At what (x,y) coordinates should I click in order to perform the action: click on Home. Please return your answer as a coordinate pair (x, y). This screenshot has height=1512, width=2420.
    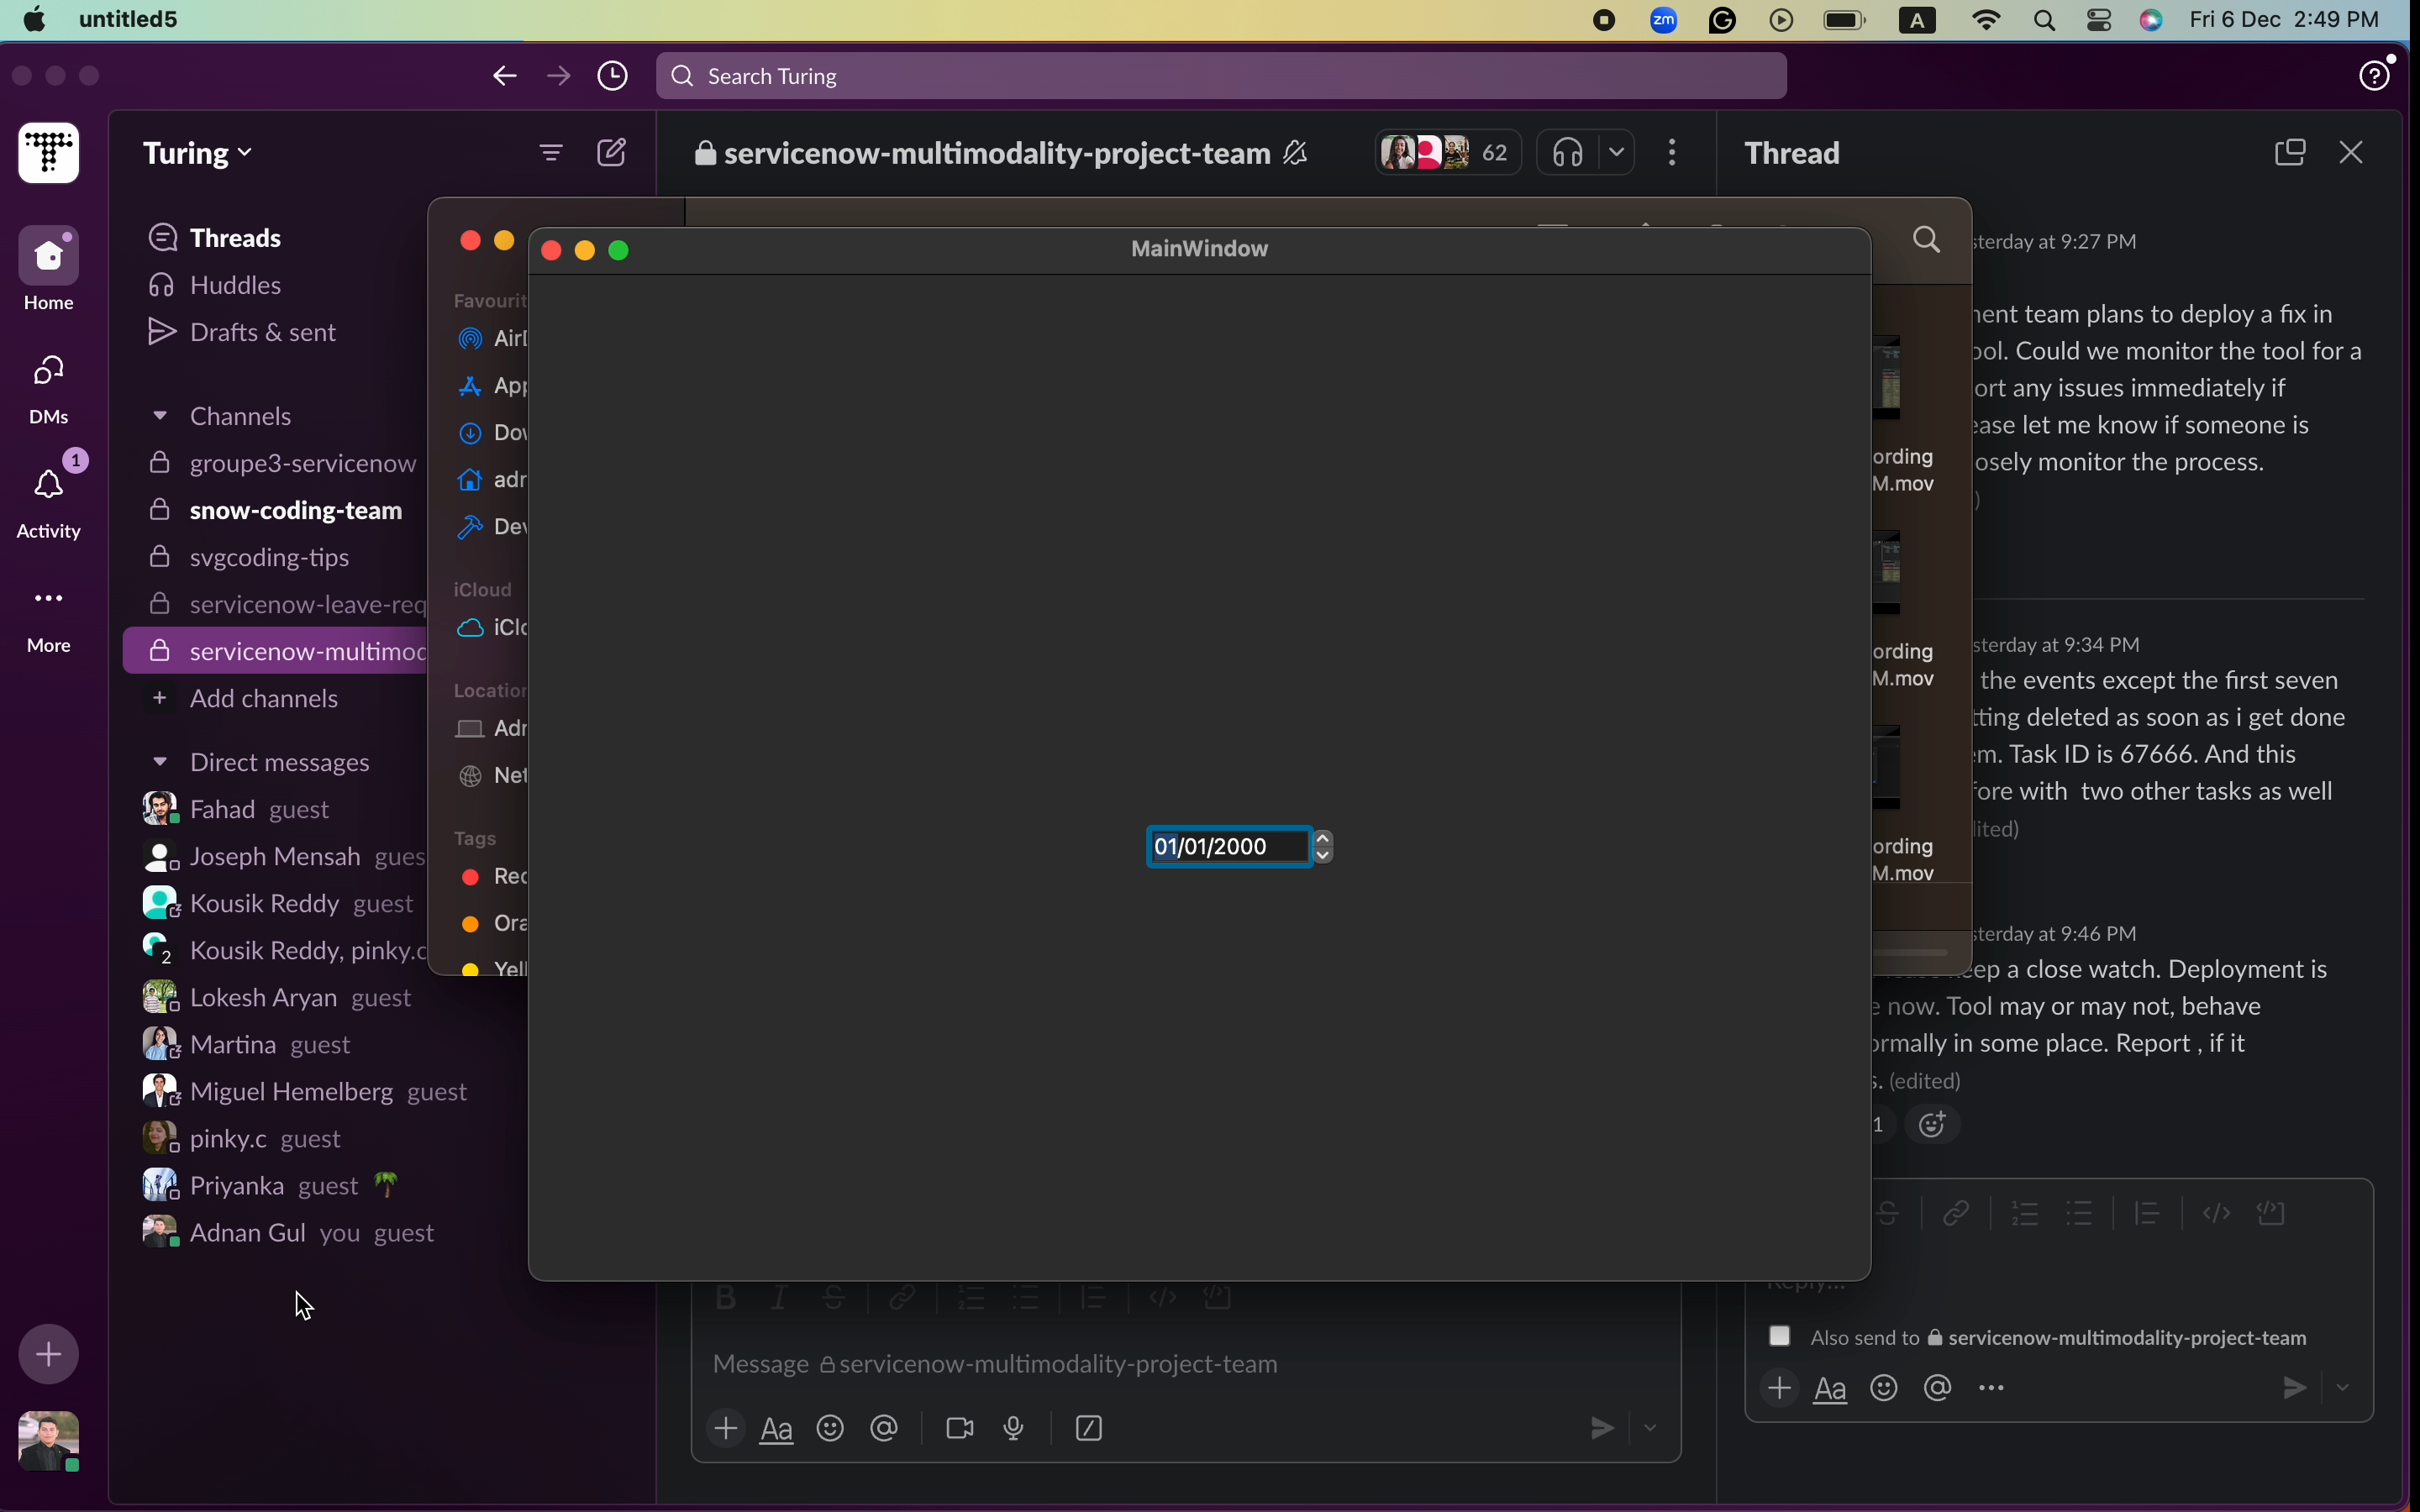
    Looking at the image, I should click on (51, 272).